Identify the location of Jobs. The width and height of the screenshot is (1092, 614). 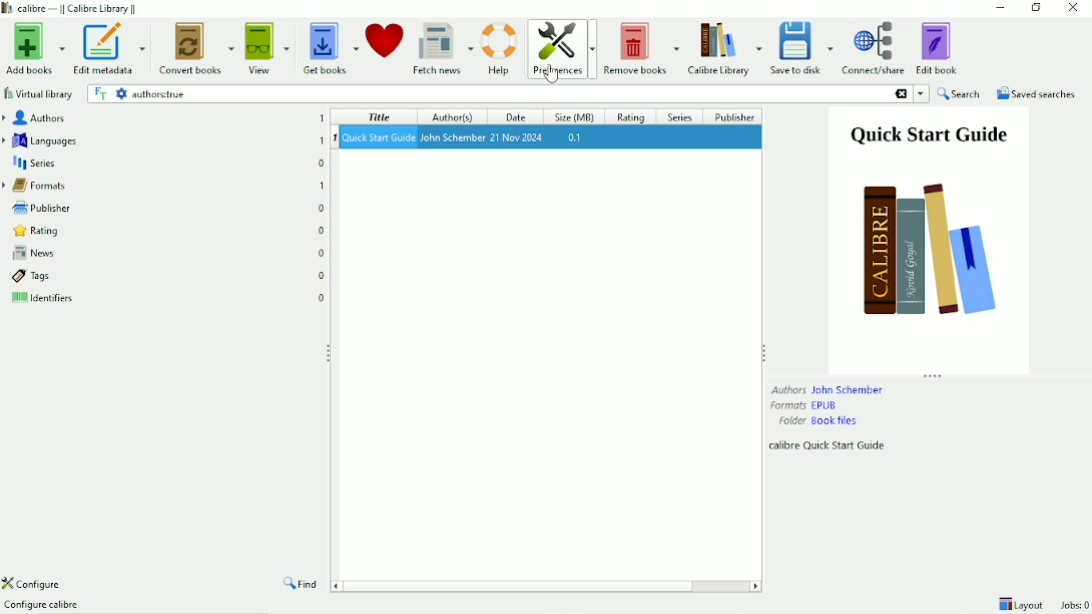
(1073, 605).